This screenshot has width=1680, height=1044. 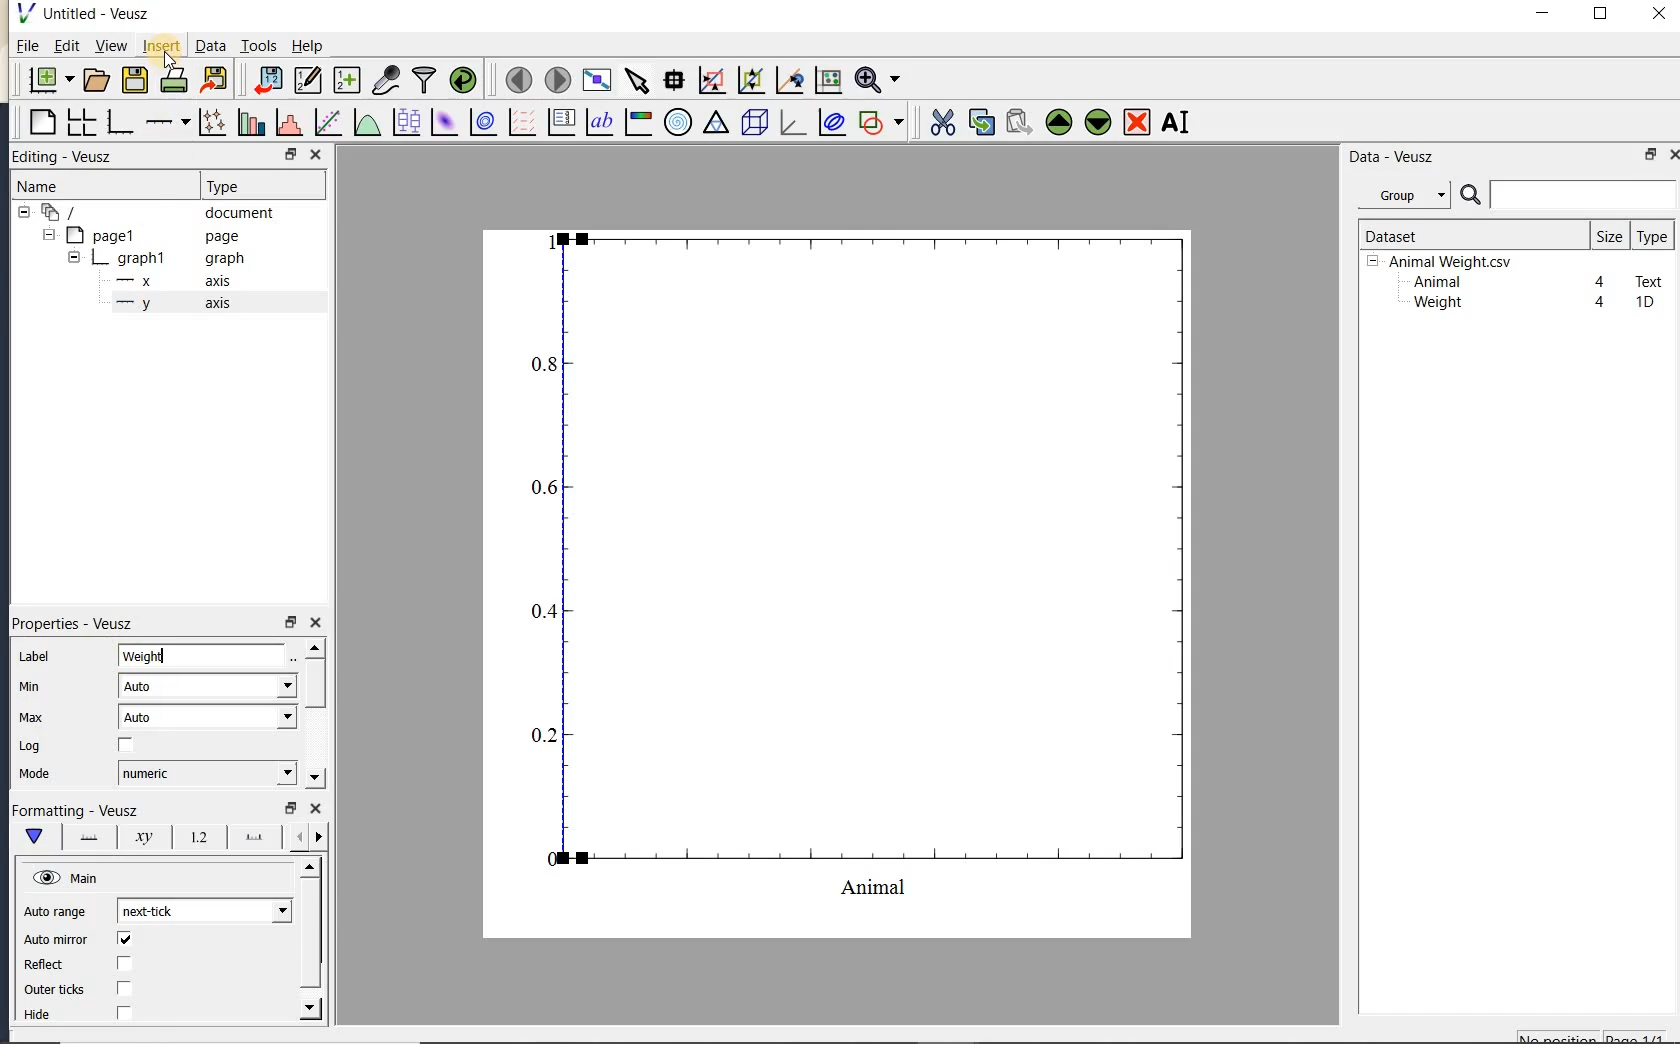 What do you see at coordinates (68, 879) in the screenshot?
I see `Main` at bounding box center [68, 879].